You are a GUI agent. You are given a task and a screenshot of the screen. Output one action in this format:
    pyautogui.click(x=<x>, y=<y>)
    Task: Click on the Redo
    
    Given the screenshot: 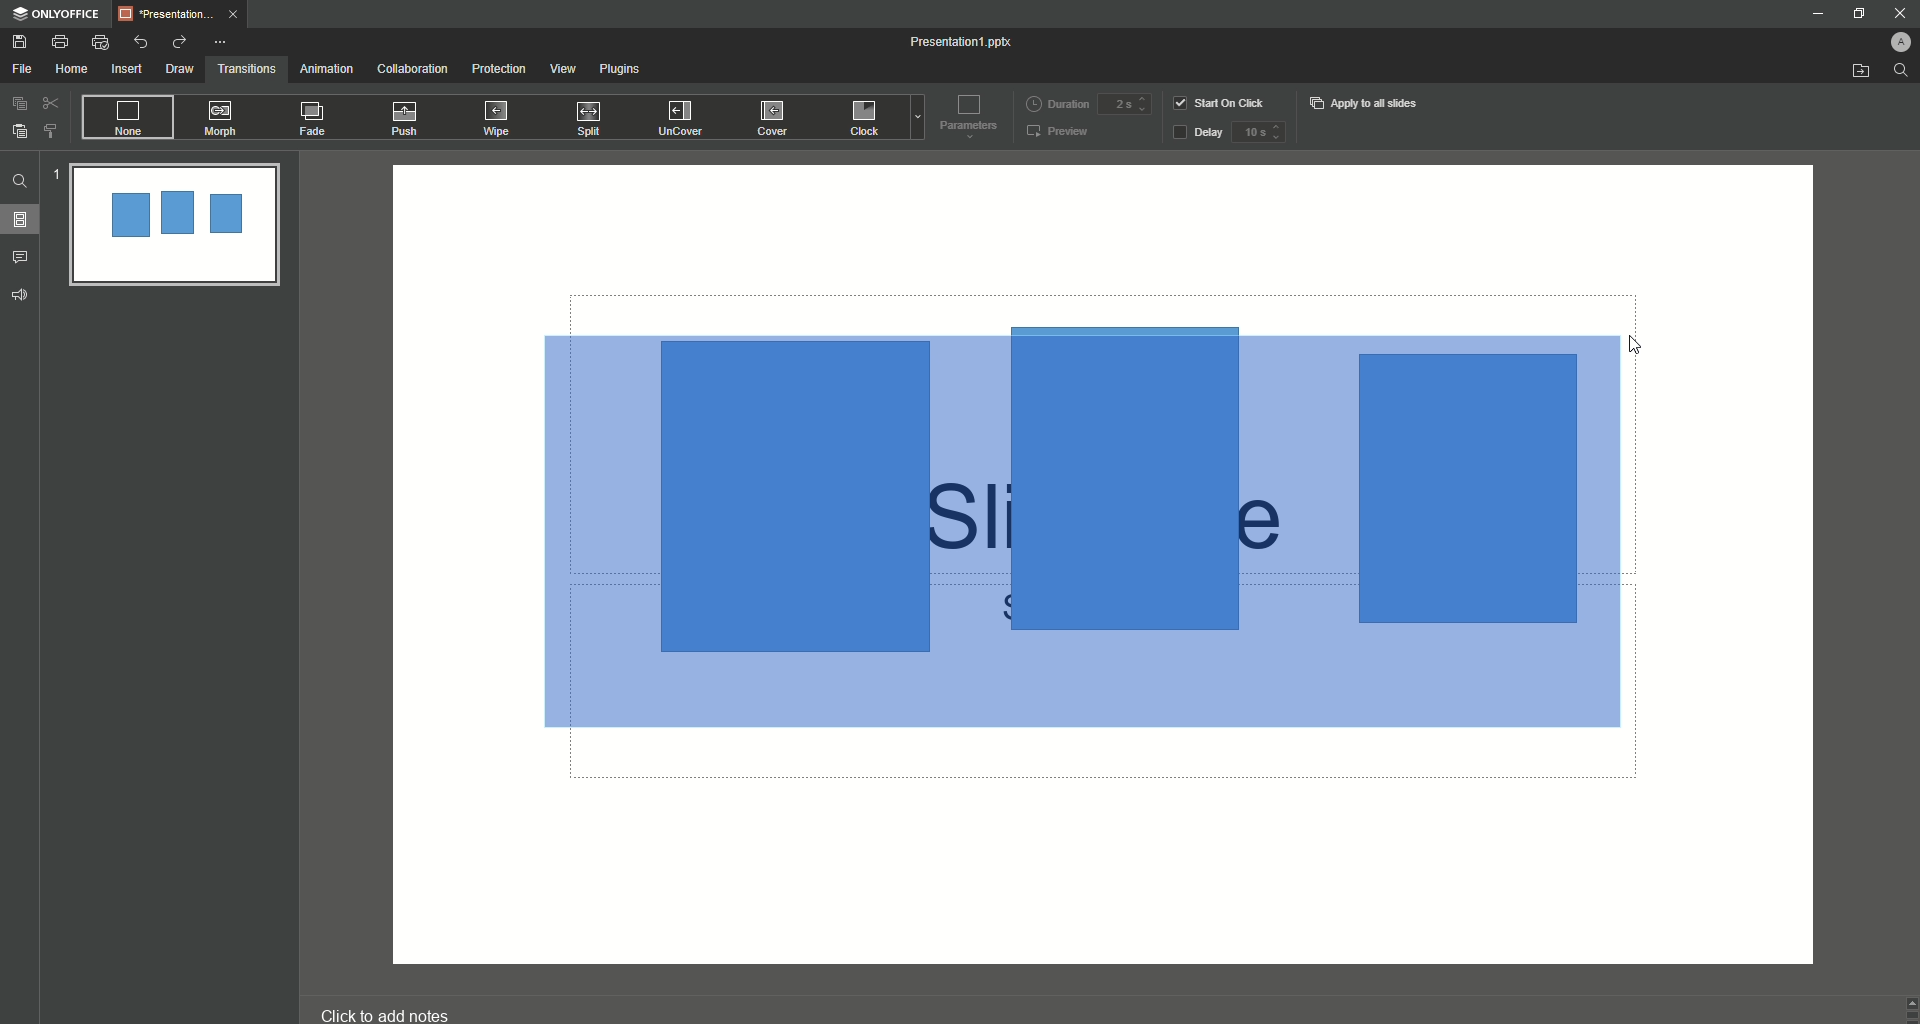 What is the action you would take?
    pyautogui.click(x=178, y=42)
    